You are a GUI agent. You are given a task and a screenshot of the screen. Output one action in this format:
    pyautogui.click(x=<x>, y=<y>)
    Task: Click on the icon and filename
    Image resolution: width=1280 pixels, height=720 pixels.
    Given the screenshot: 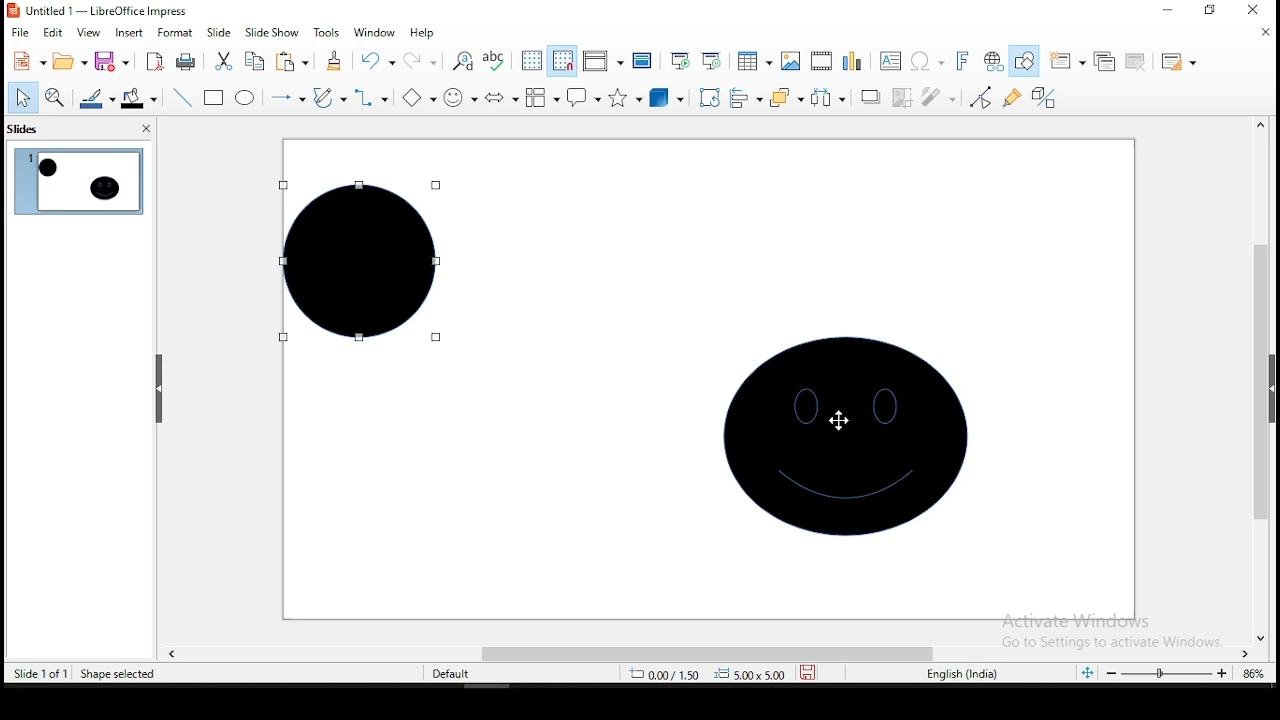 What is the action you would take?
    pyautogui.click(x=98, y=11)
    